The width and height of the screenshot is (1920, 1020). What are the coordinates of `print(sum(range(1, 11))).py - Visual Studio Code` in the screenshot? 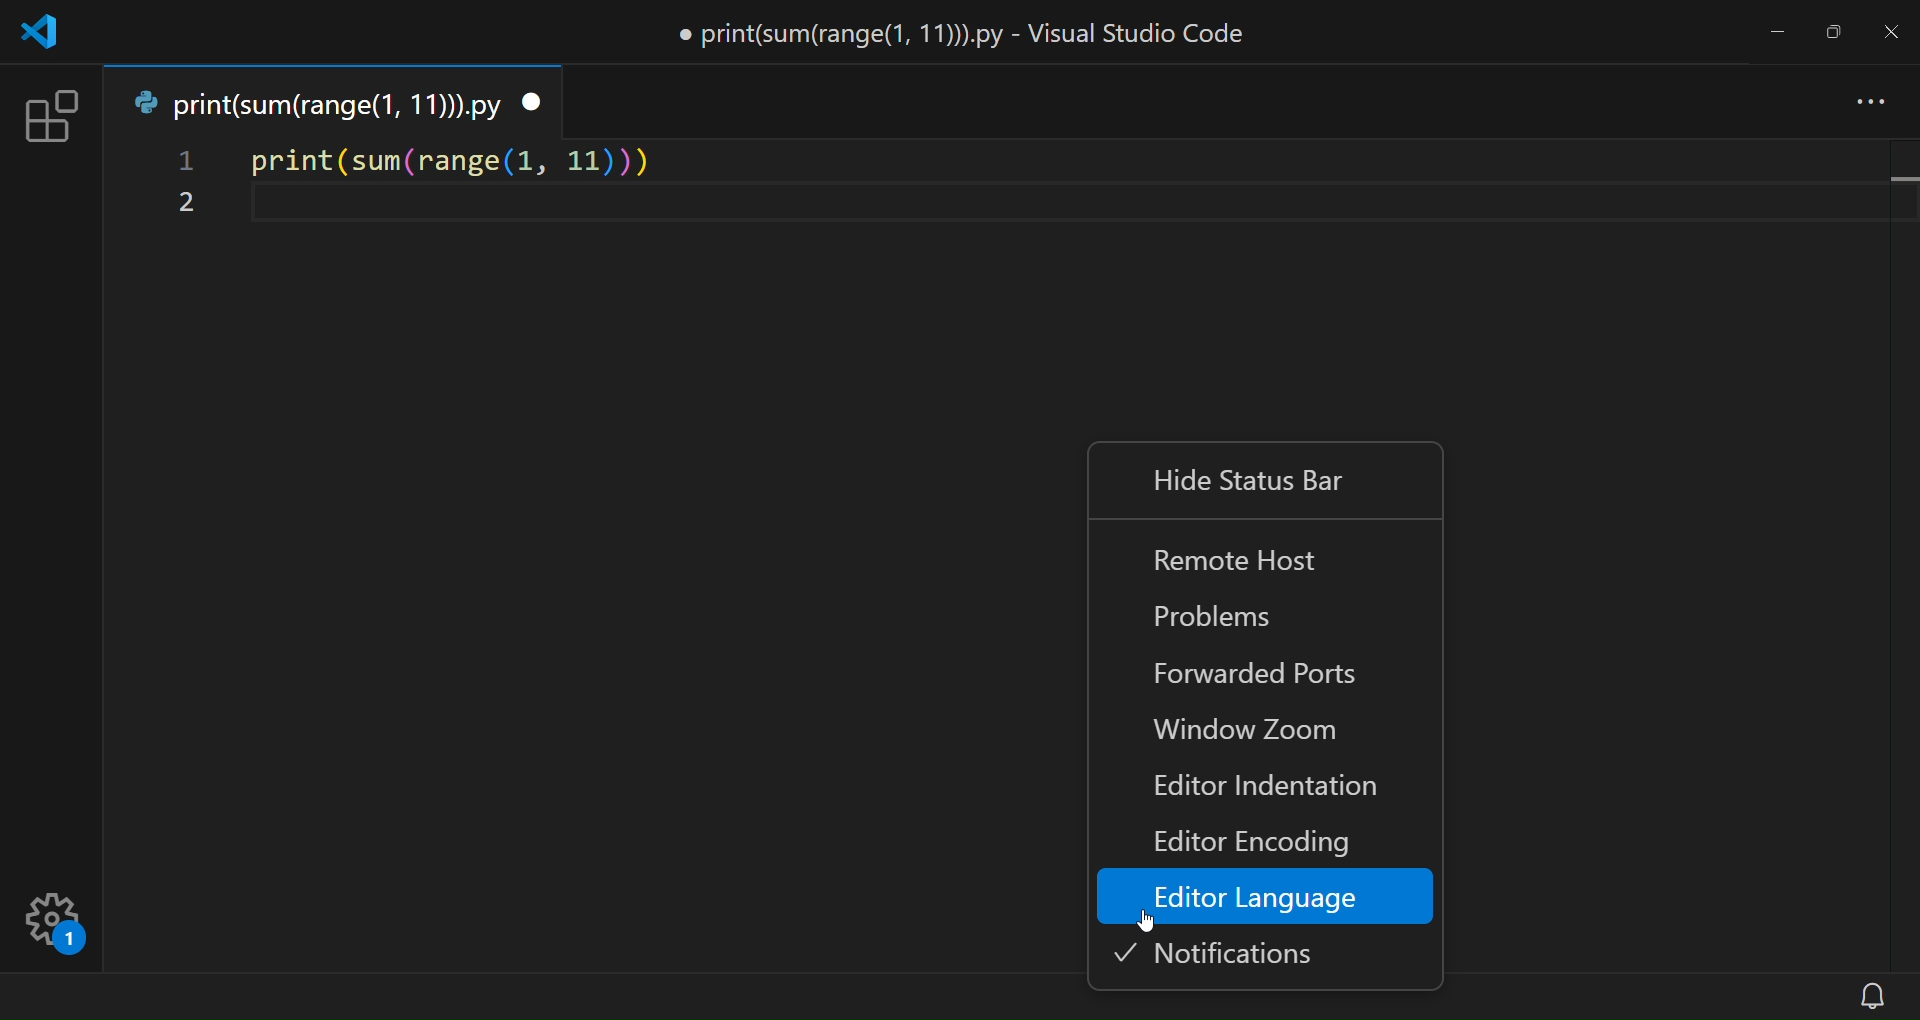 It's located at (974, 34).